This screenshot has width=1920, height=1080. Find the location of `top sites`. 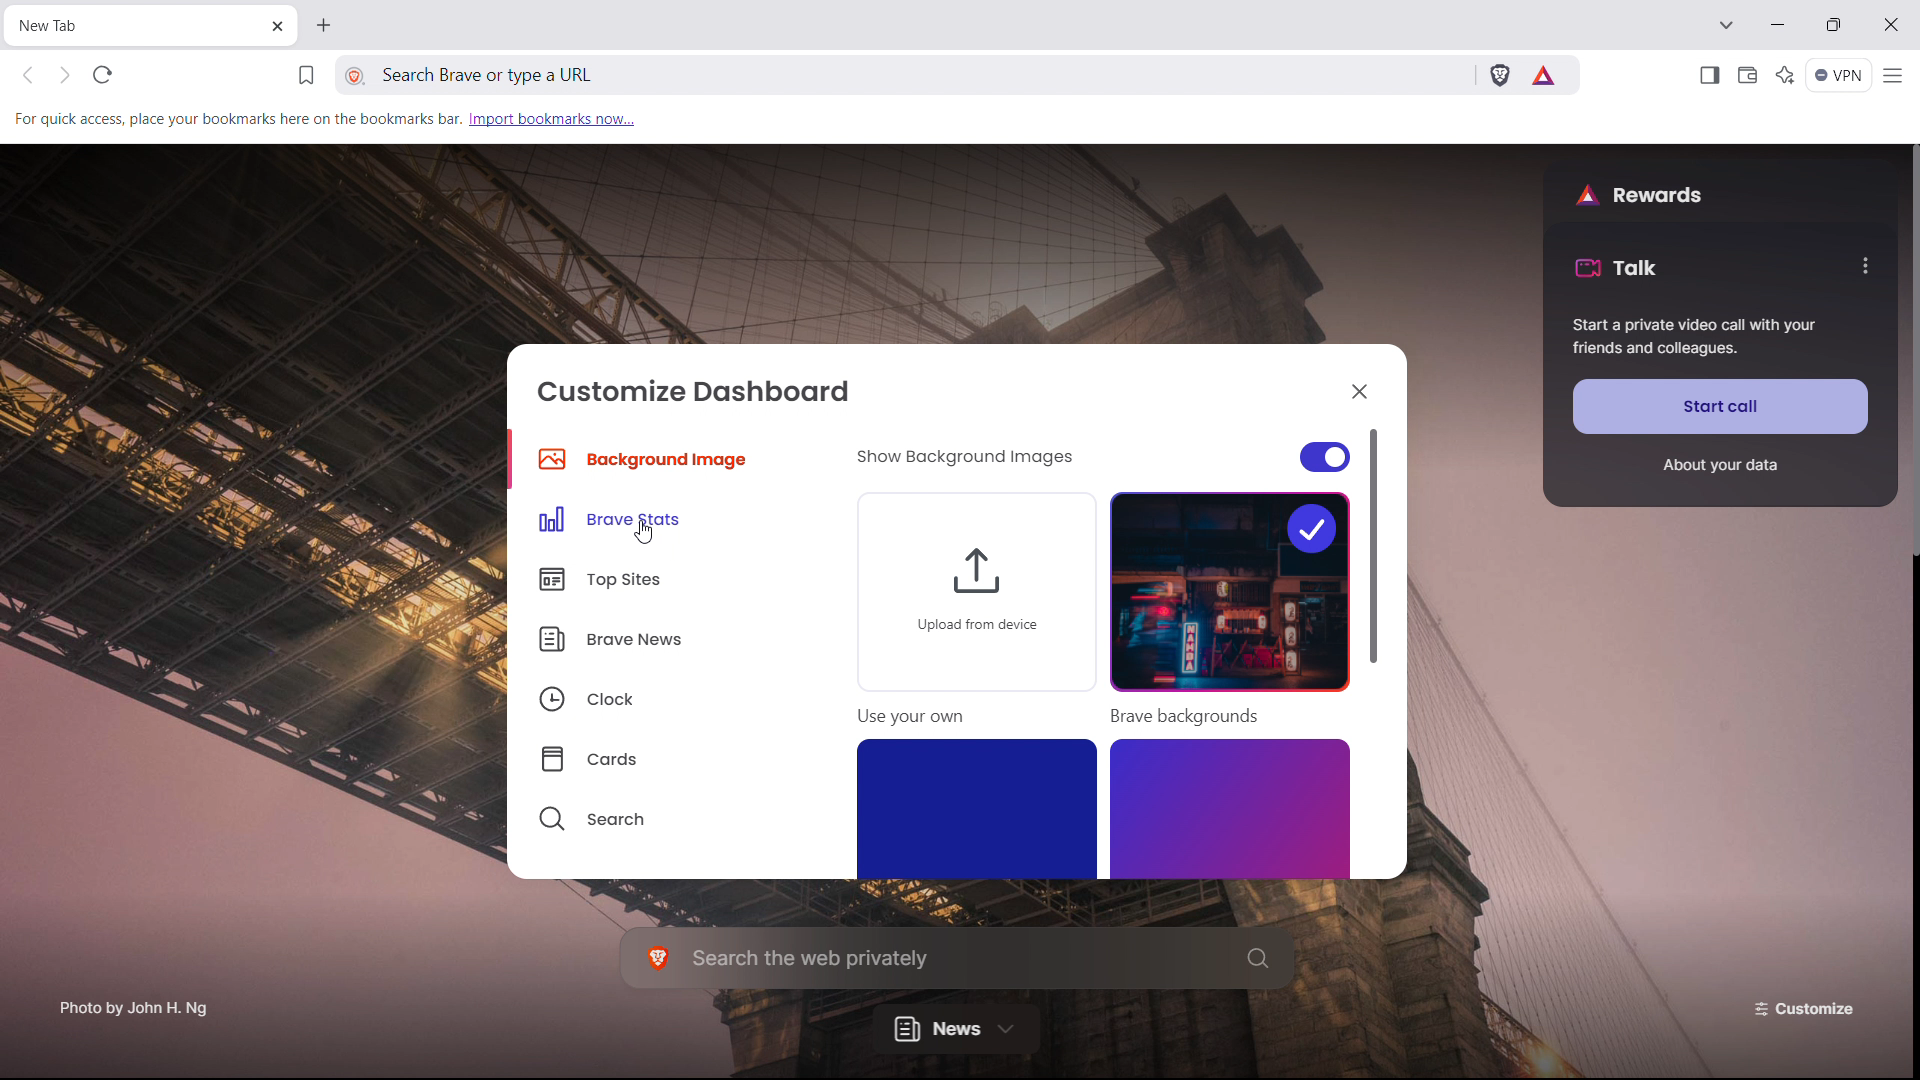

top sites is located at coordinates (668, 579).